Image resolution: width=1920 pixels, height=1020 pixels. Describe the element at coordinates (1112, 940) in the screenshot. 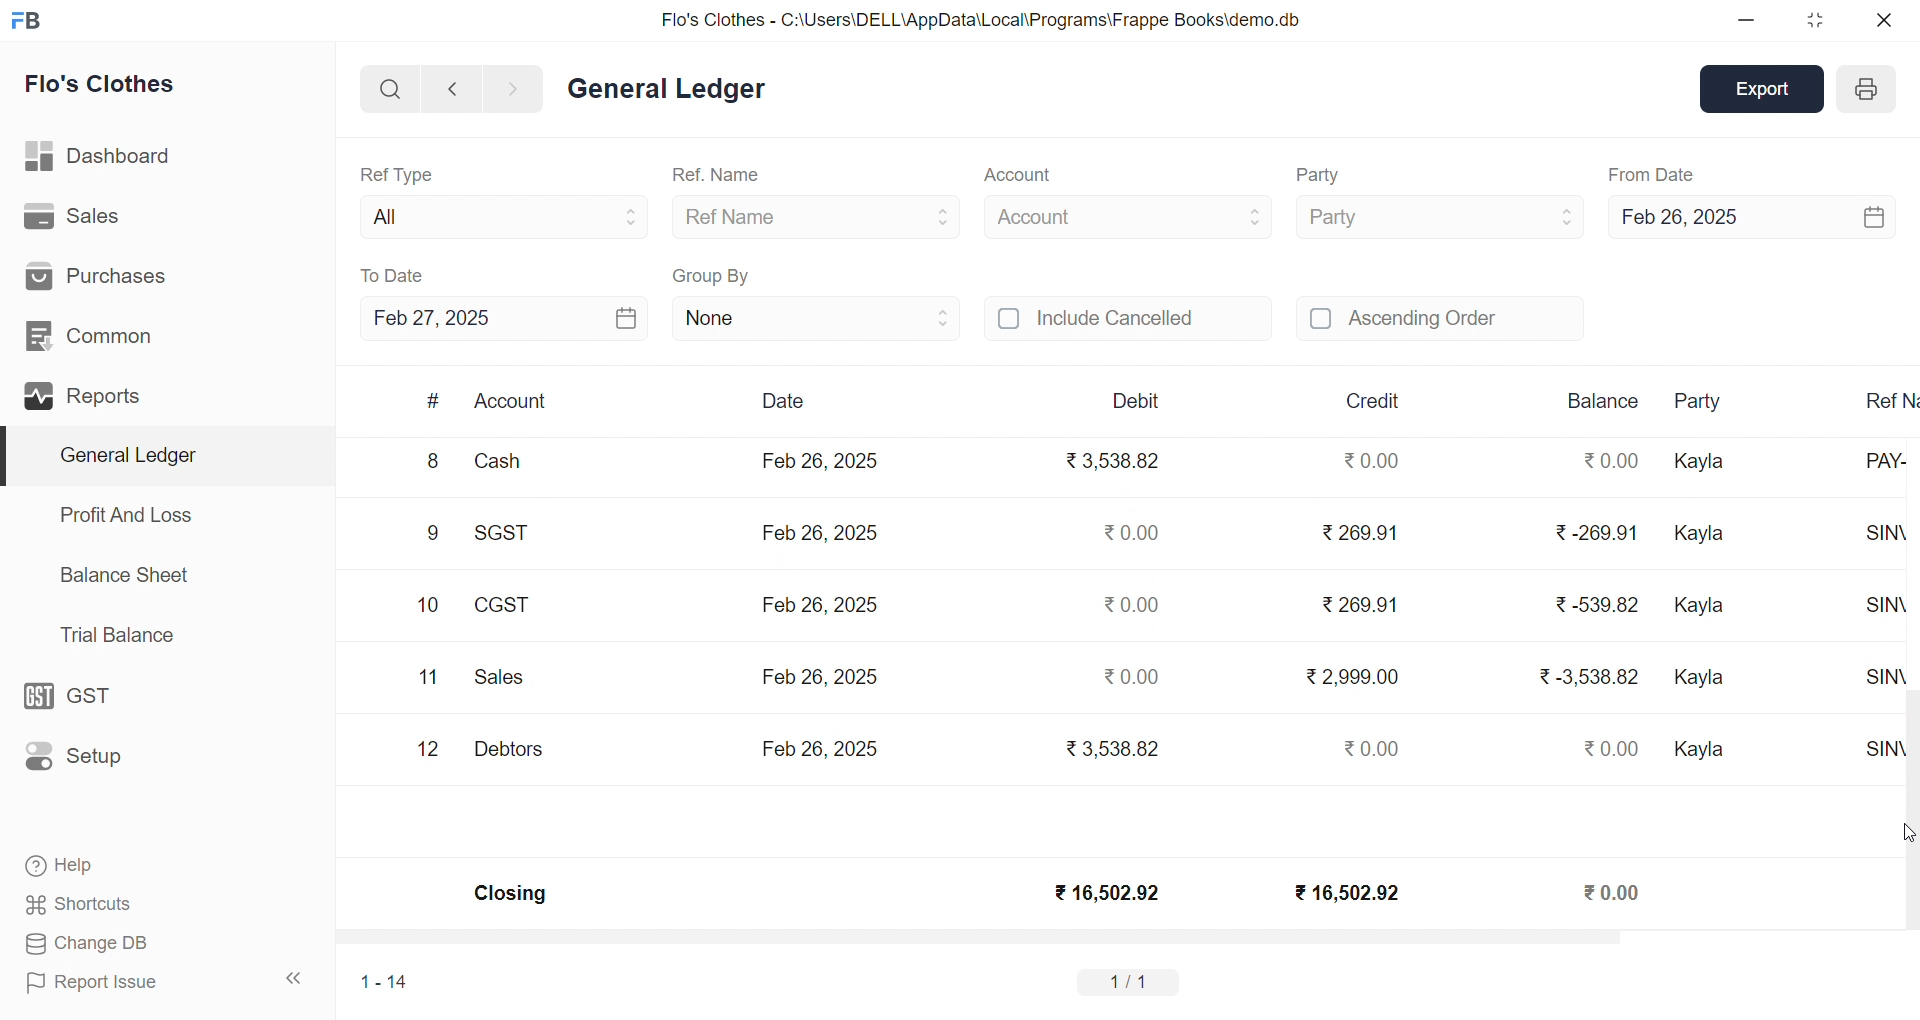

I see `HORIZONTAL SCROLL BAR` at that location.